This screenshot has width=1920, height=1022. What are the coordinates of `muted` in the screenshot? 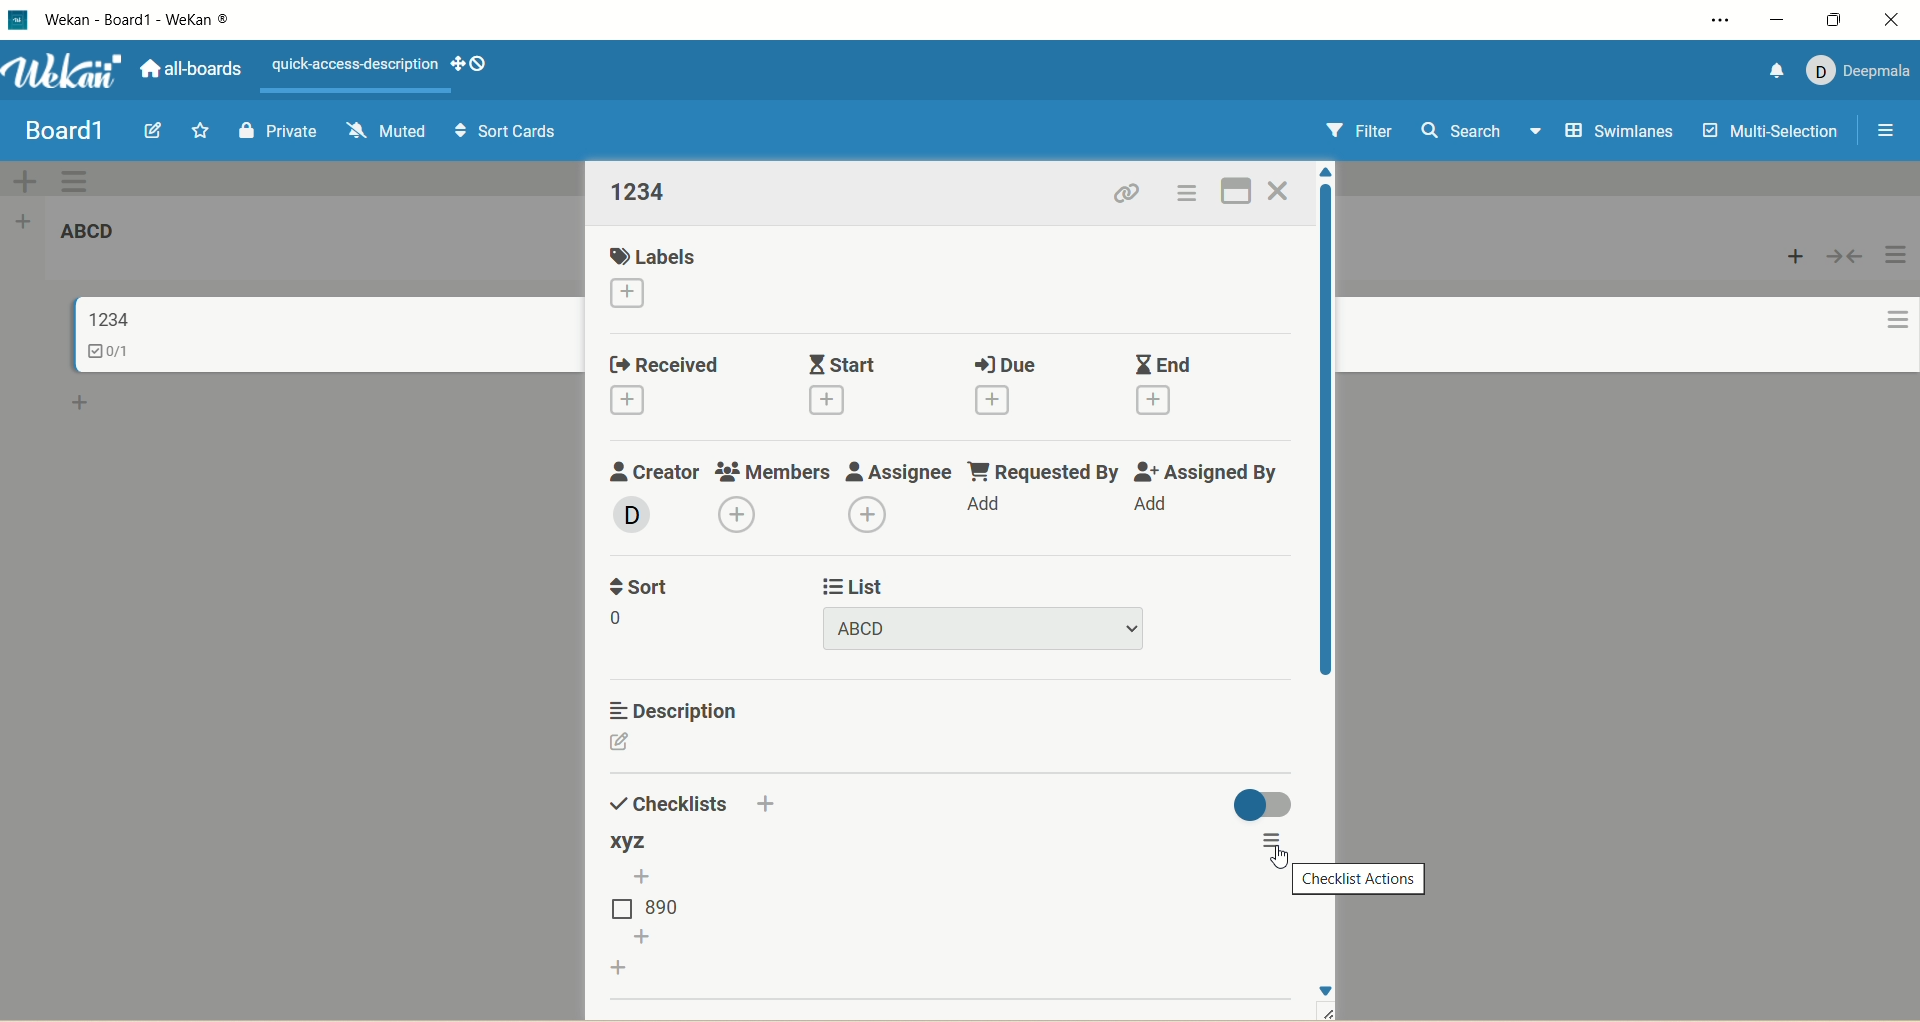 It's located at (385, 132).